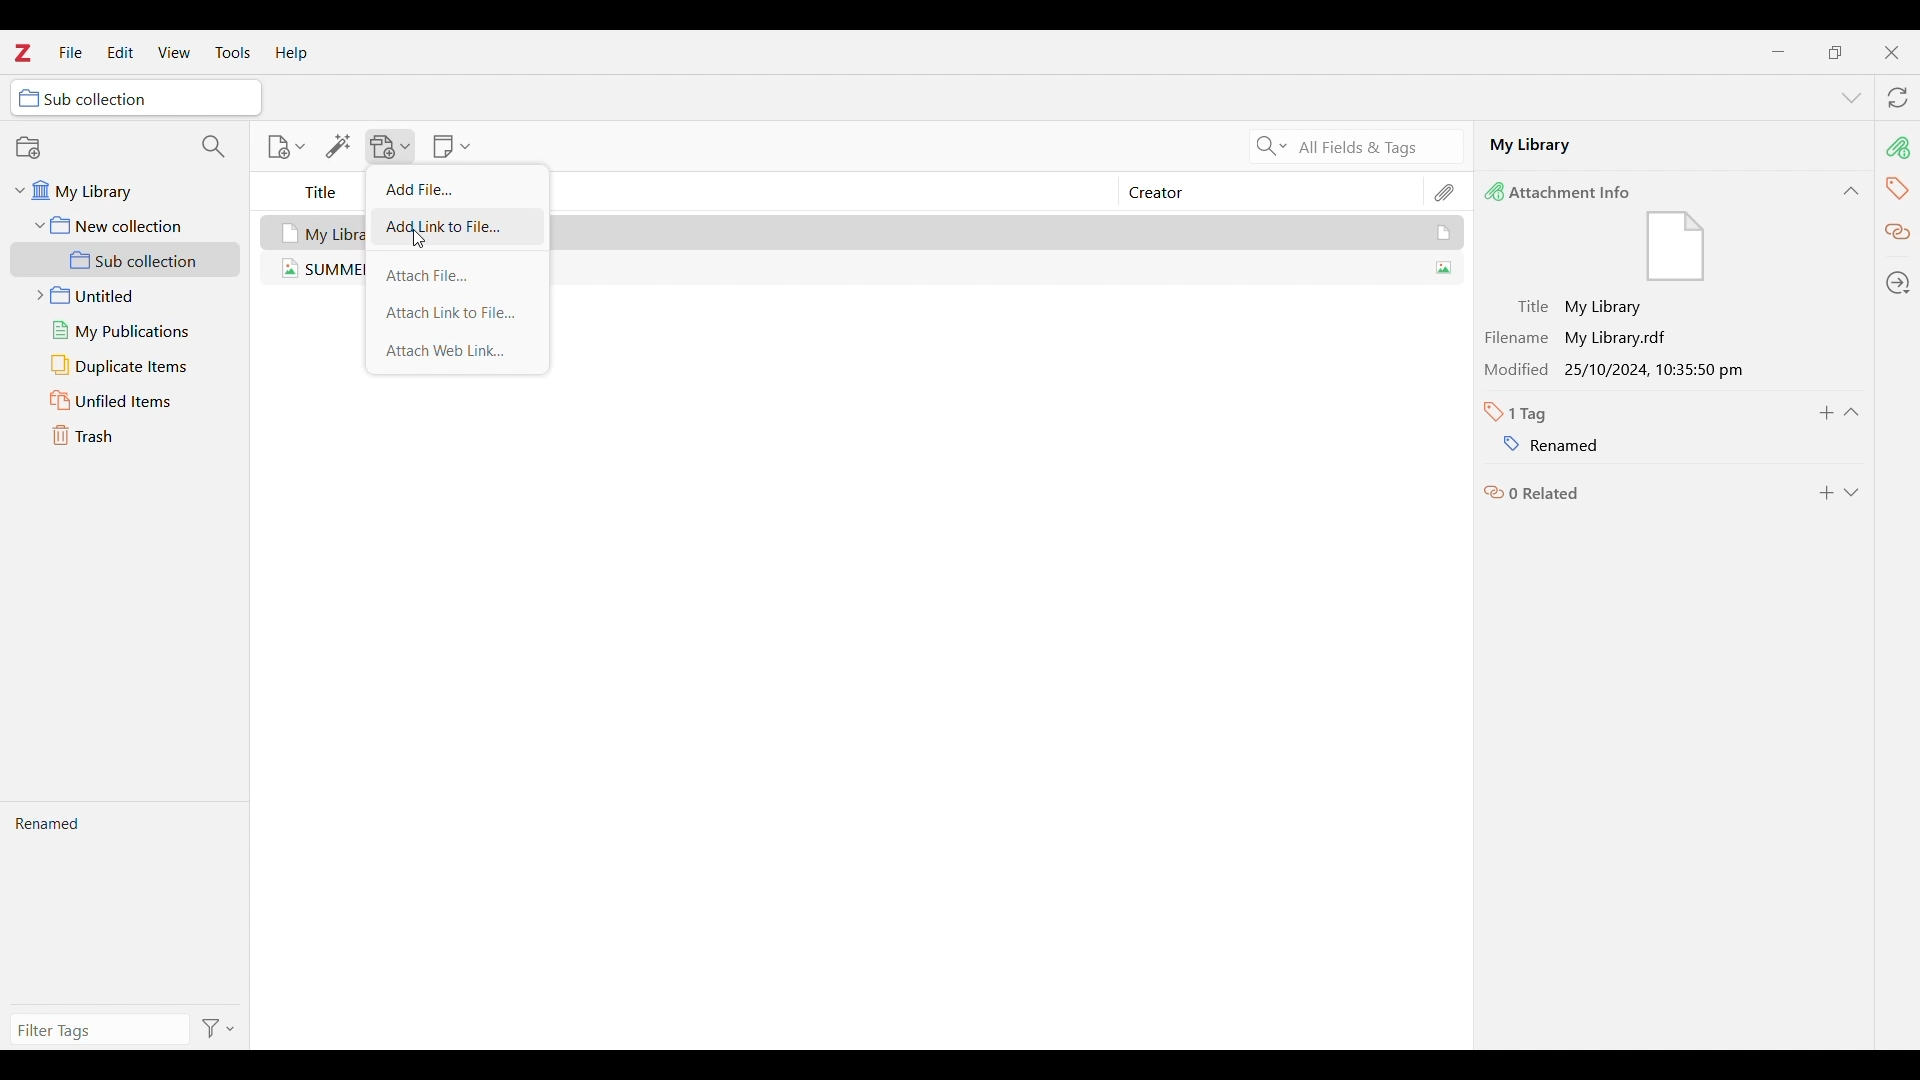 The height and width of the screenshot is (1080, 1920). Describe the element at coordinates (1891, 52) in the screenshot. I see `Close interface` at that location.